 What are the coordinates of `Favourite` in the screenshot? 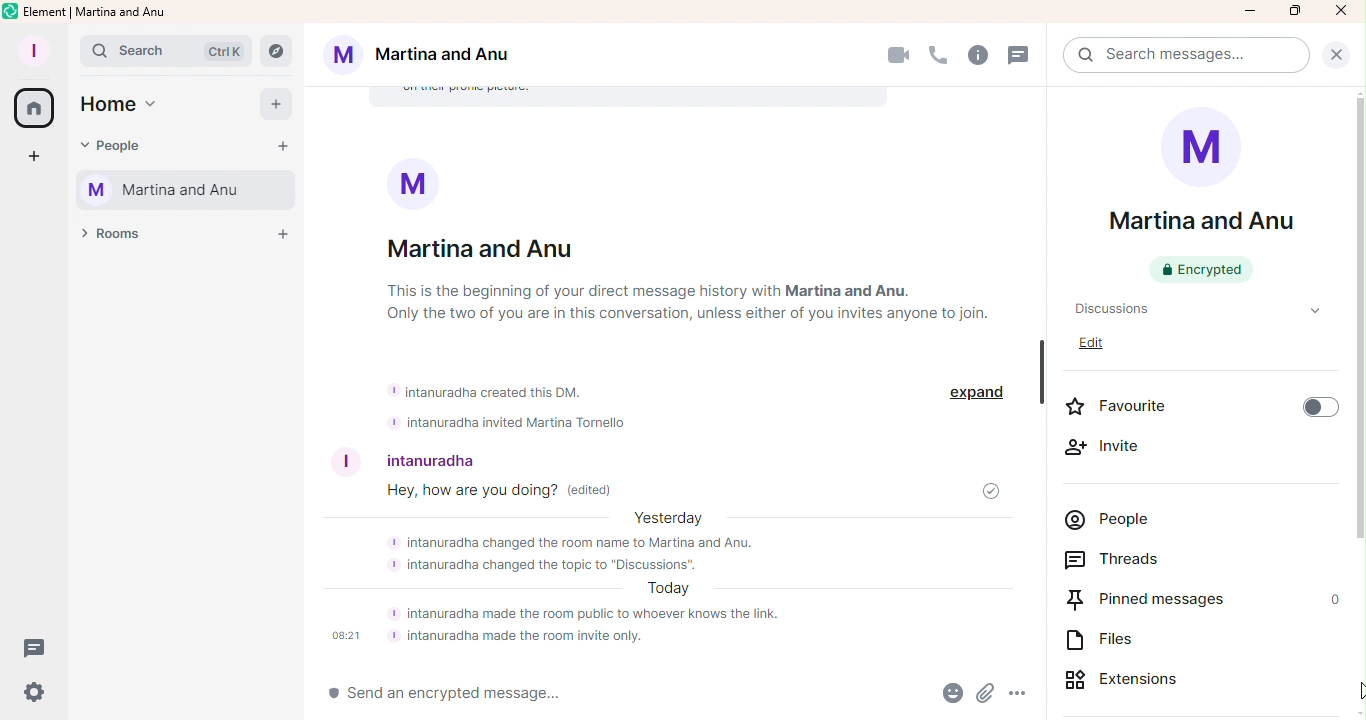 It's located at (1204, 407).